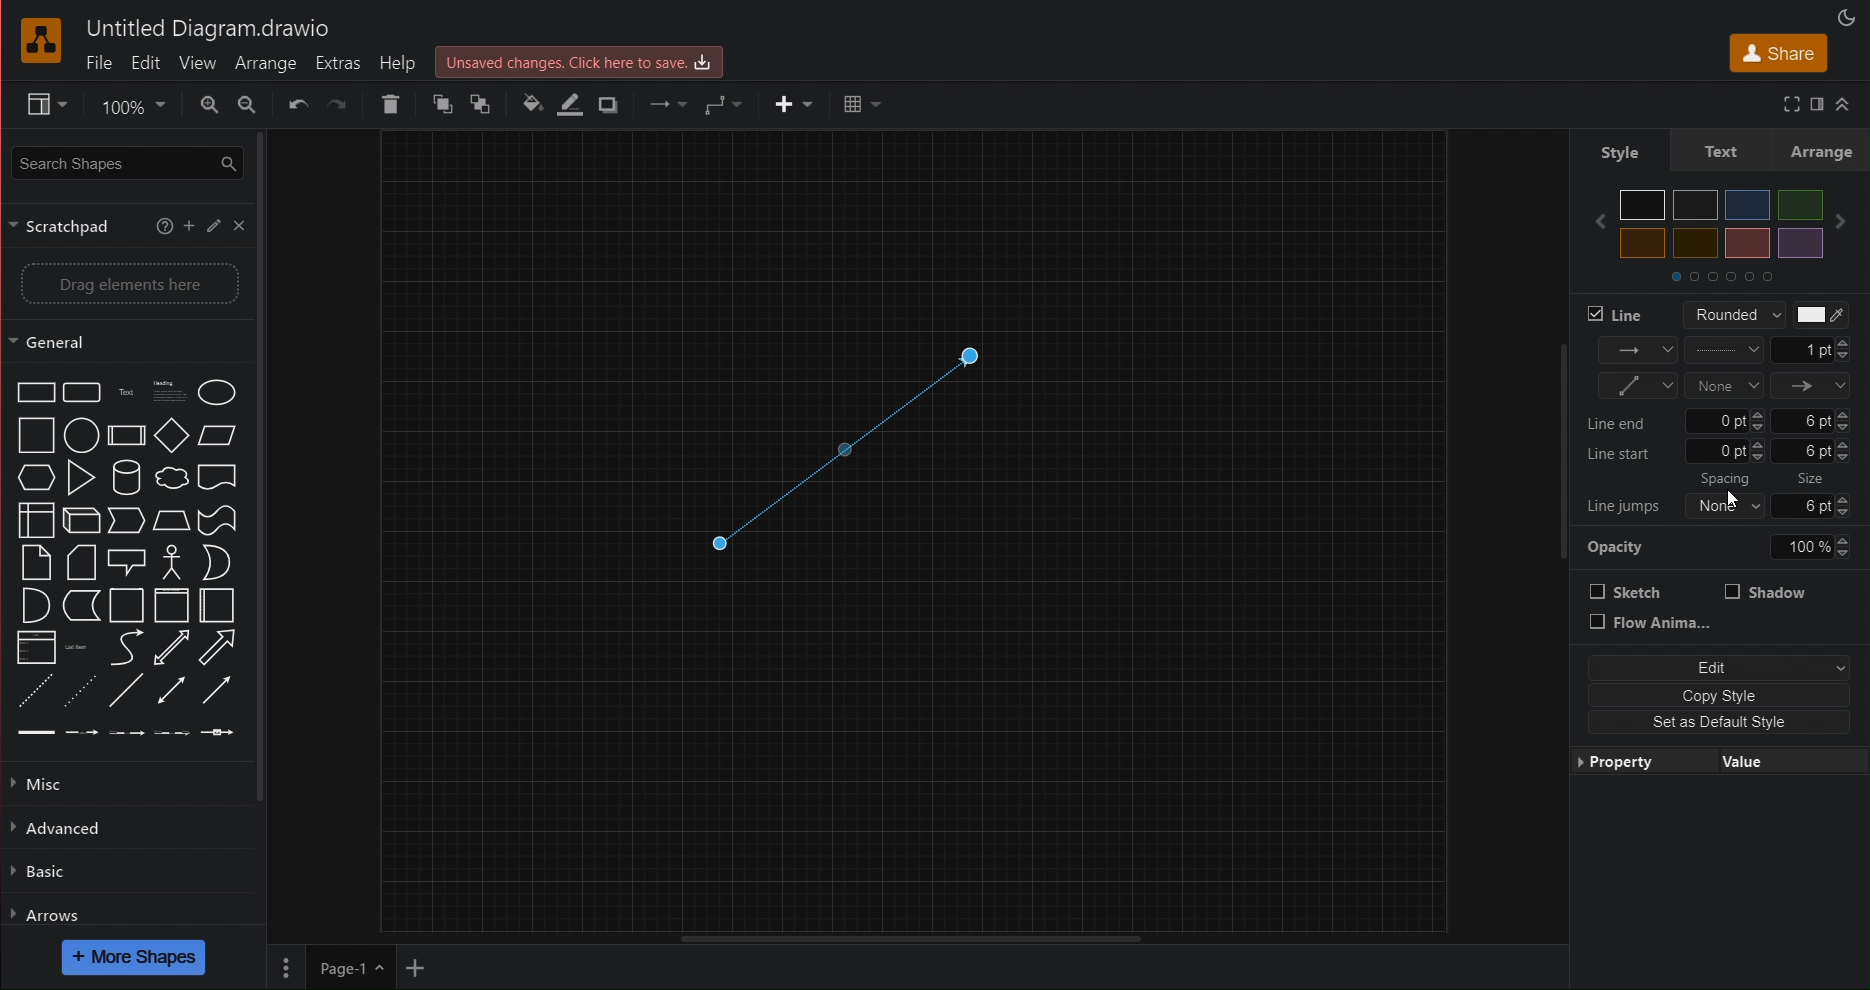  What do you see at coordinates (265, 62) in the screenshot?
I see `Arrange` at bounding box center [265, 62].